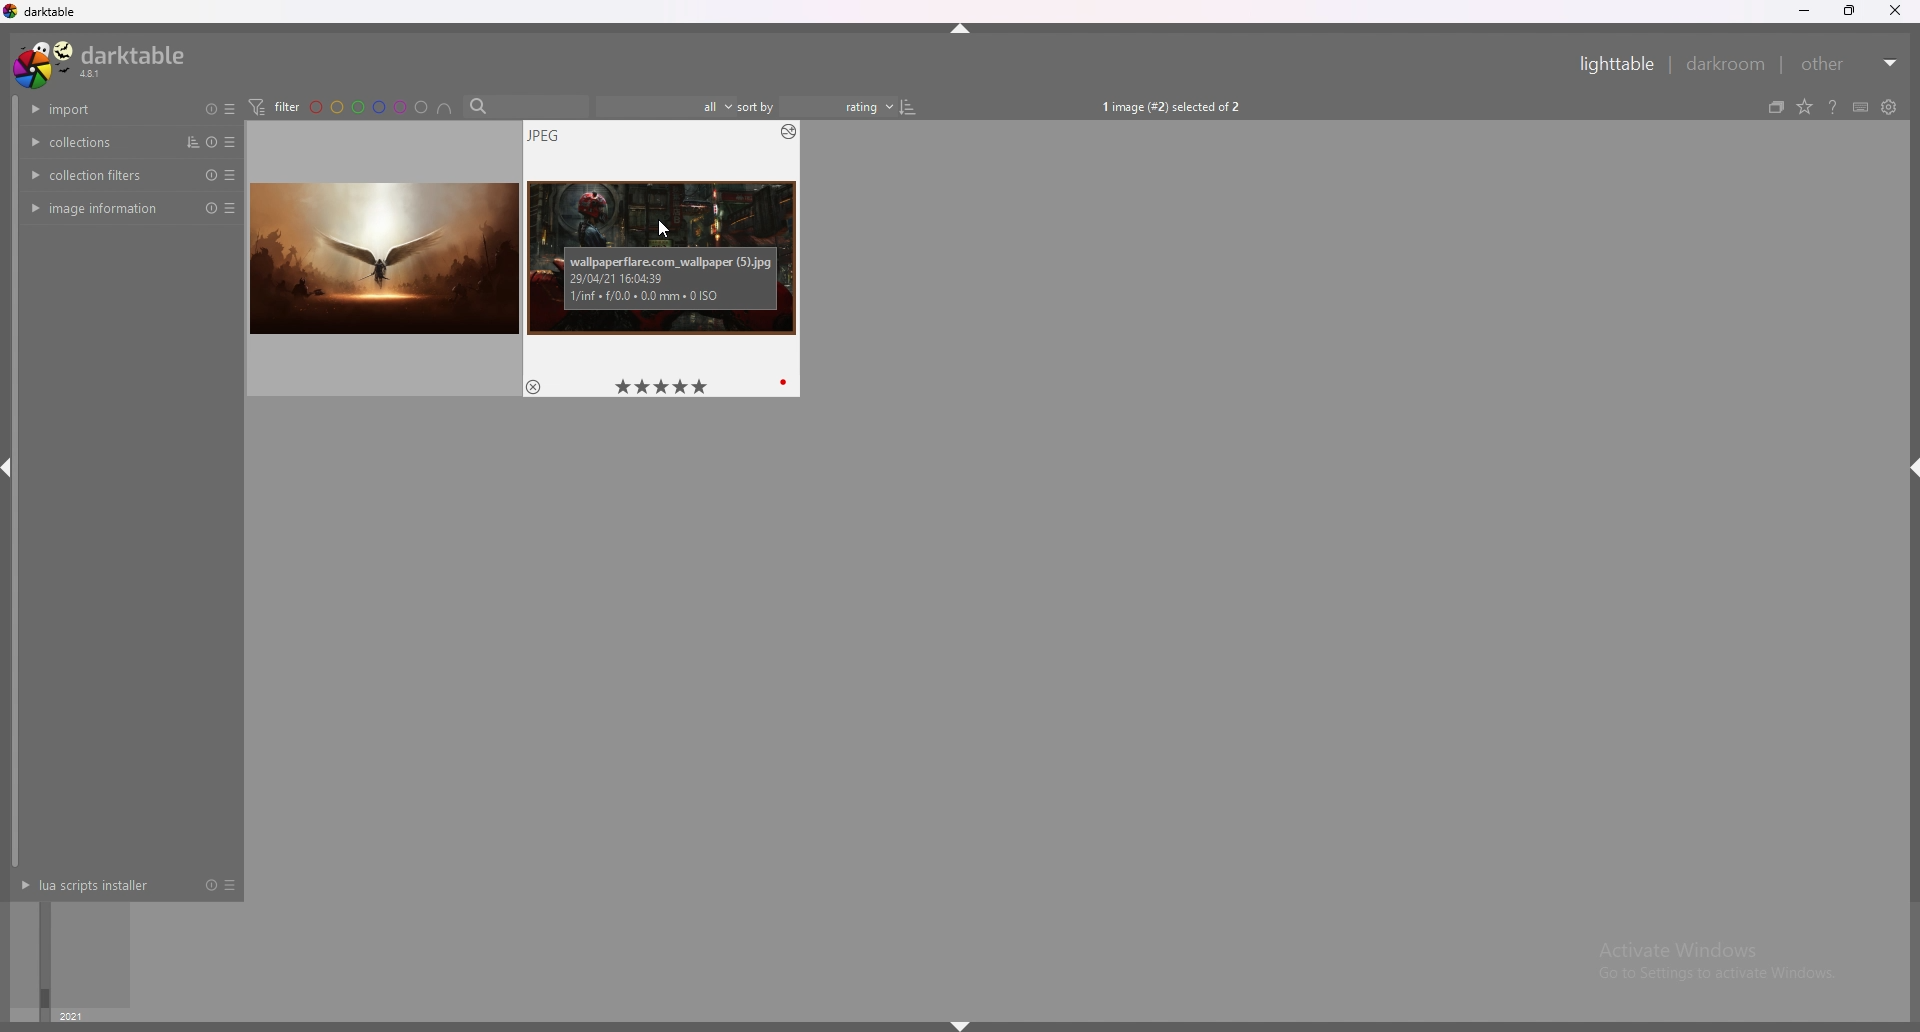  Describe the element at coordinates (662, 262) in the screenshot. I see `image` at that location.